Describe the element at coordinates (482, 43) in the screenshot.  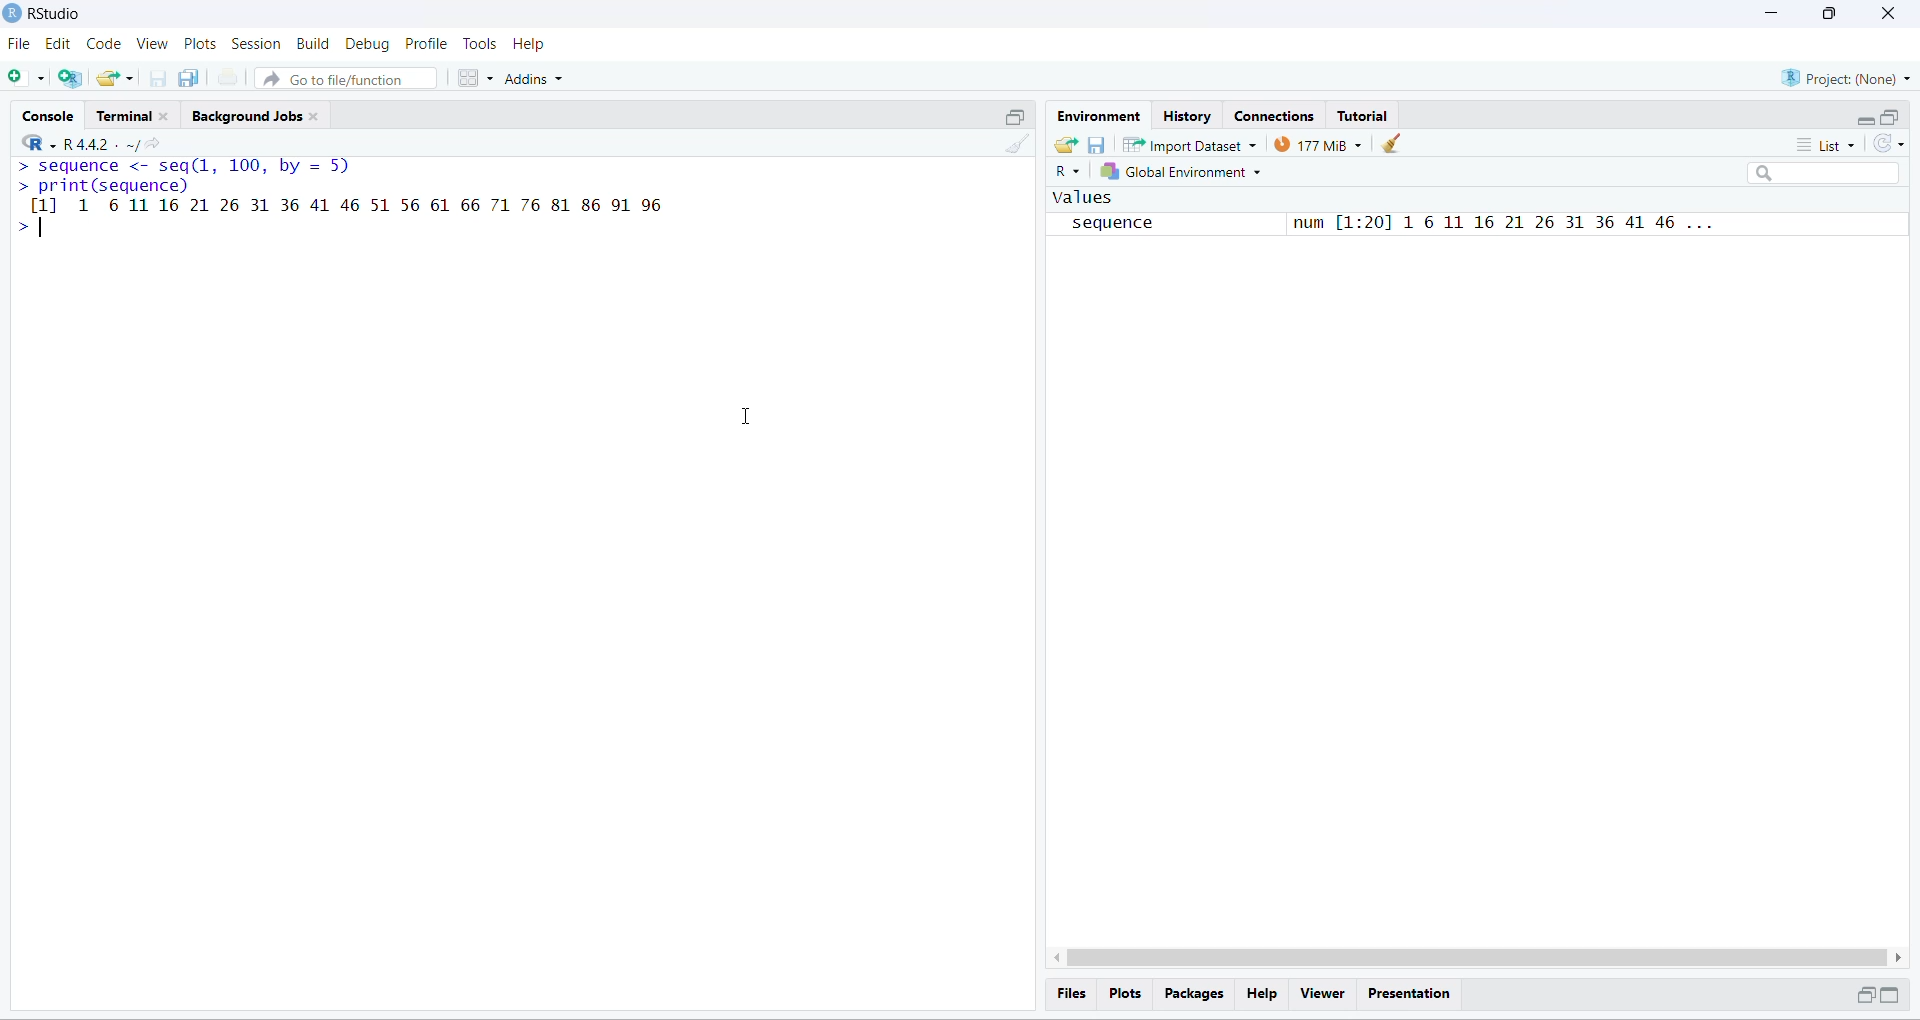
I see `tools` at that location.